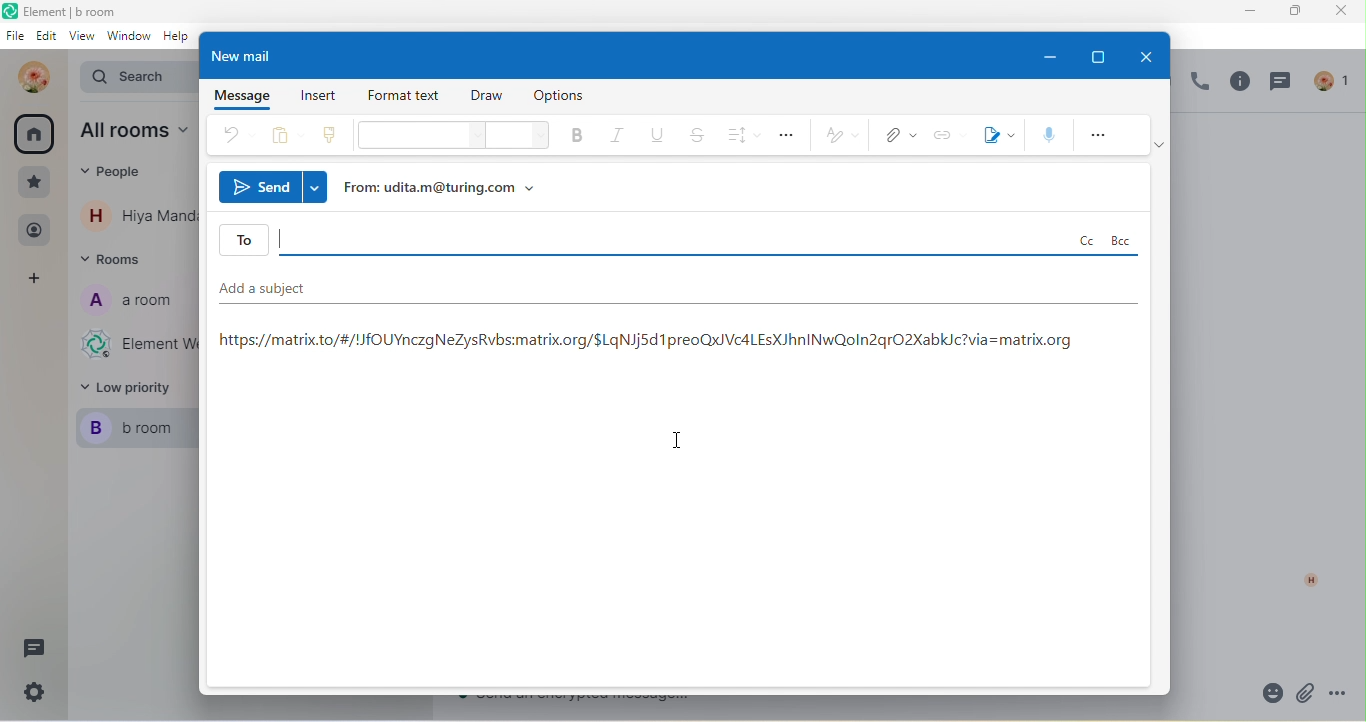 The height and width of the screenshot is (722, 1366). I want to click on insert, so click(318, 95).